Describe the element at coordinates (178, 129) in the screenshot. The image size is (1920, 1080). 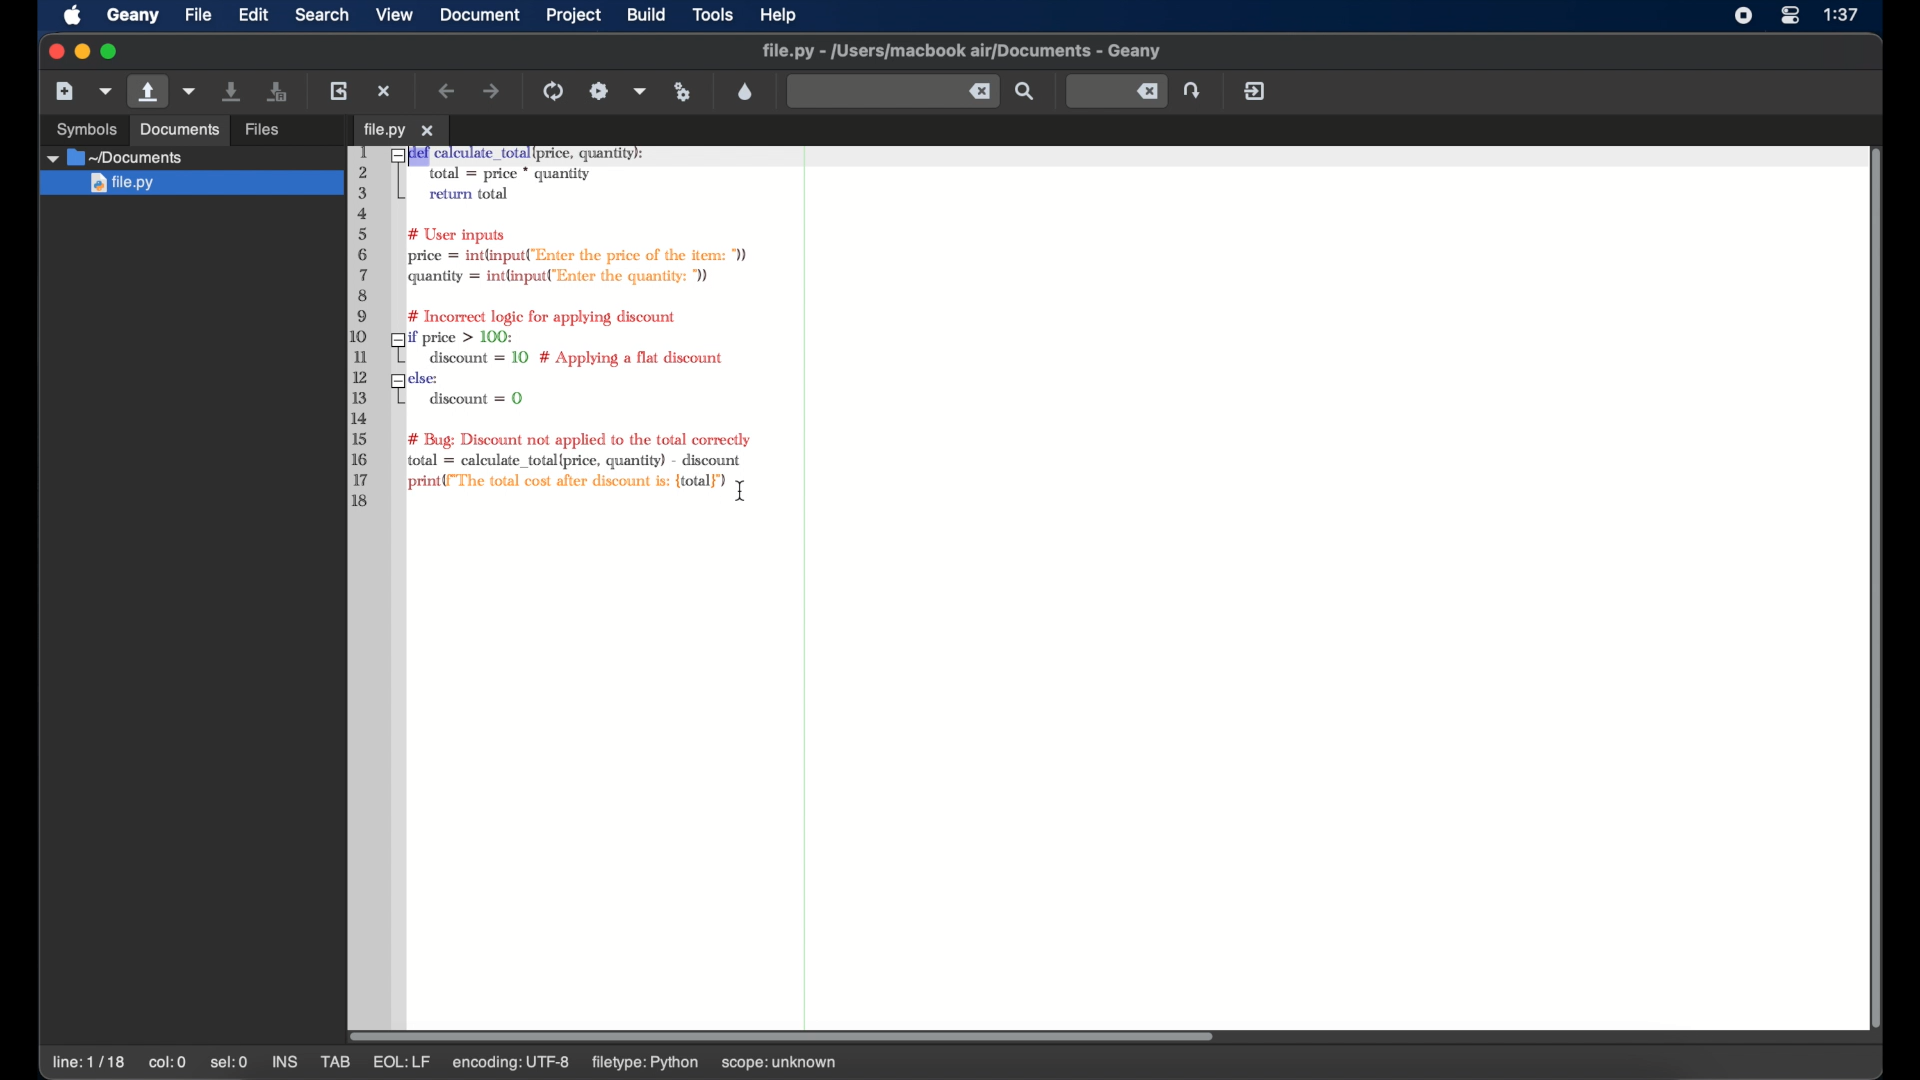
I see `documents` at that location.